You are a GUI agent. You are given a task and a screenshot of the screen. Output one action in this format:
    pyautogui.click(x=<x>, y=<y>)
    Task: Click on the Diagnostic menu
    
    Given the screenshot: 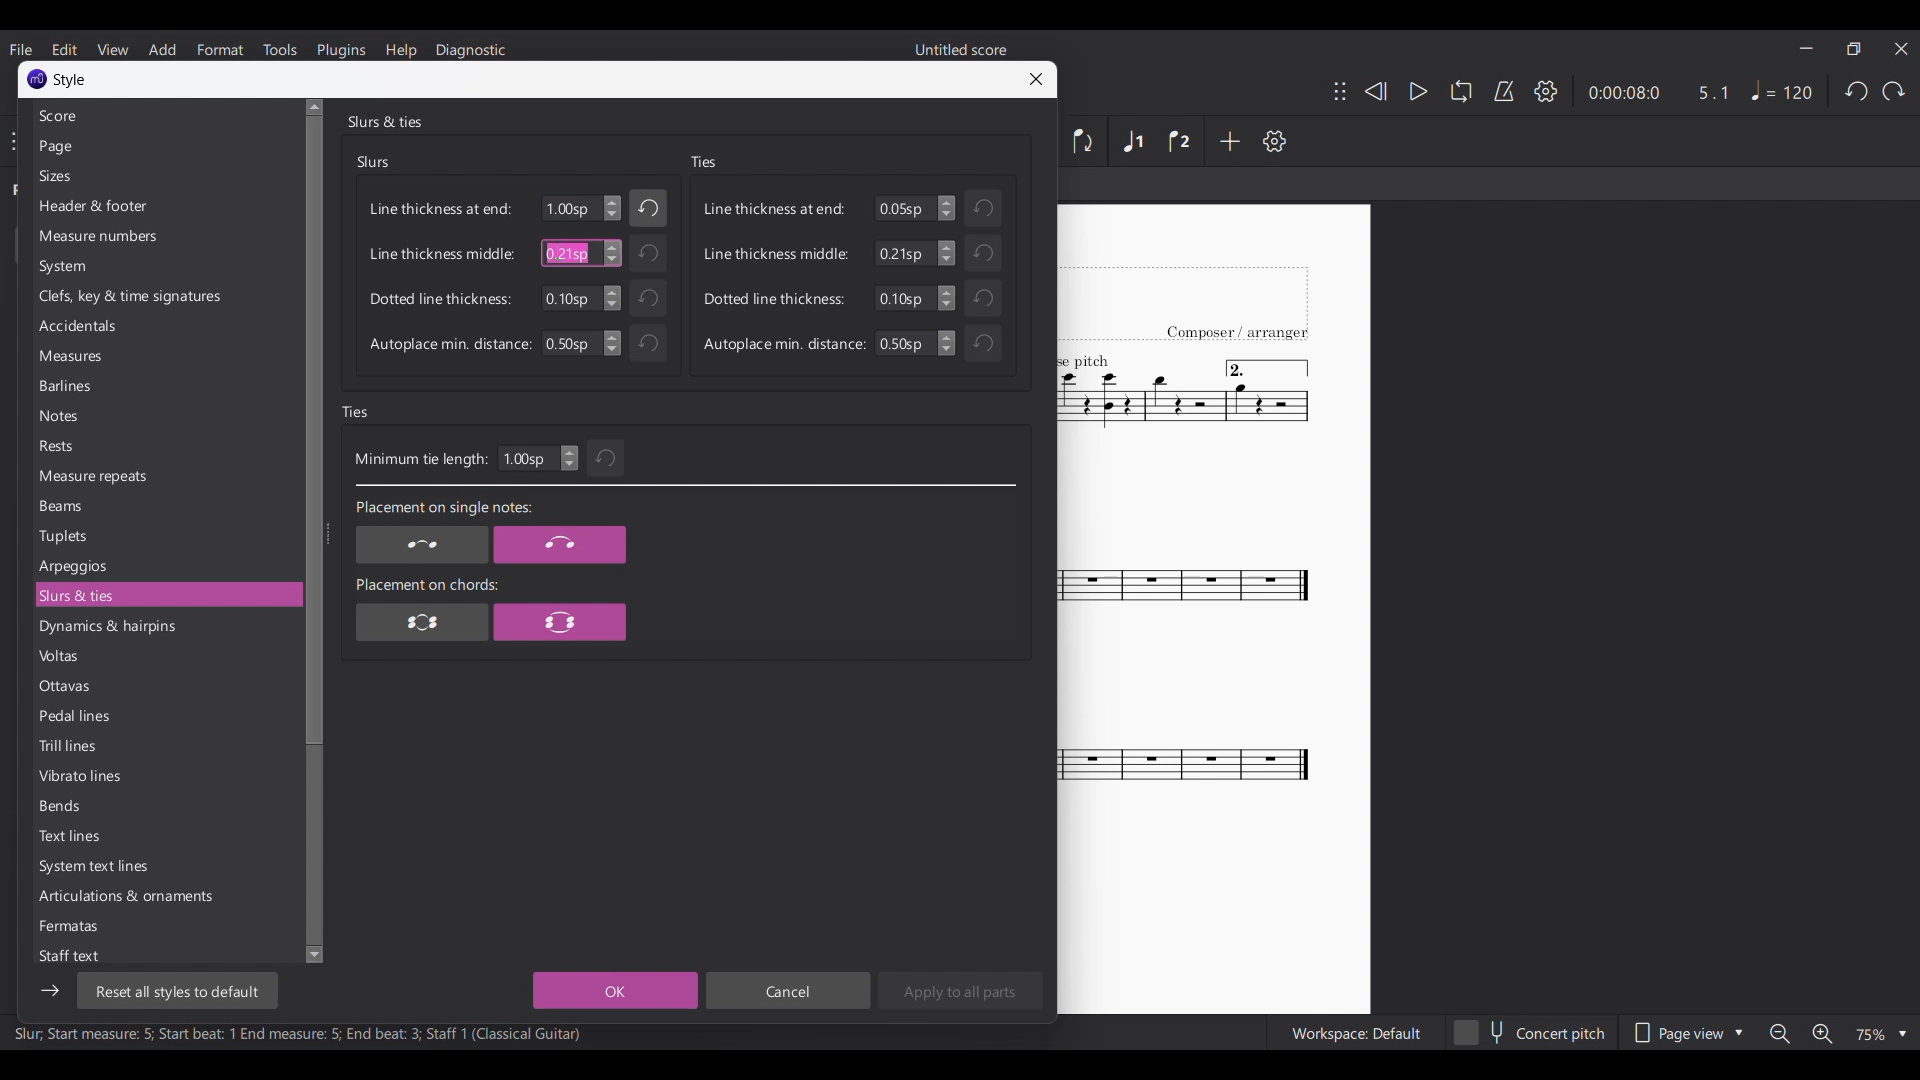 What is the action you would take?
    pyautogui.click(x=470, y=51)
    